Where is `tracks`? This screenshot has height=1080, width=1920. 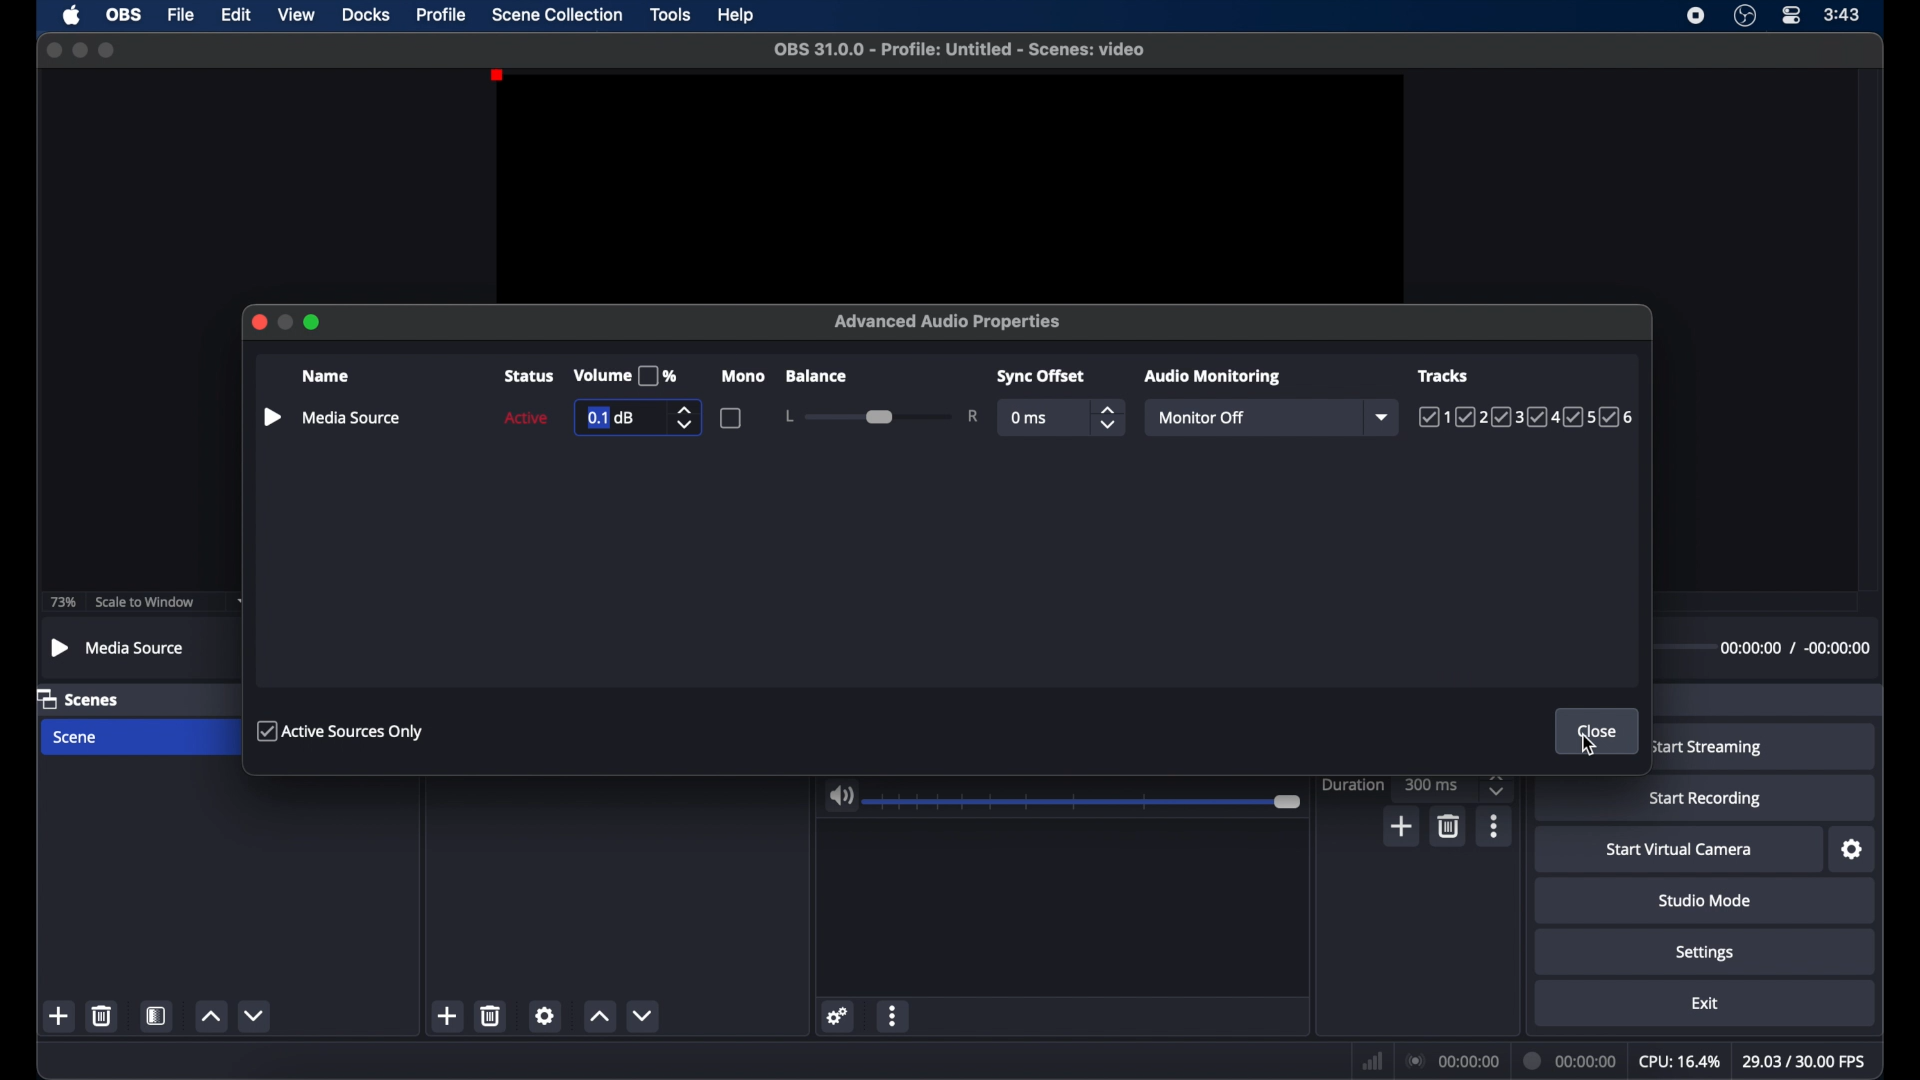 tracks is located at coordinates (1444, 376).